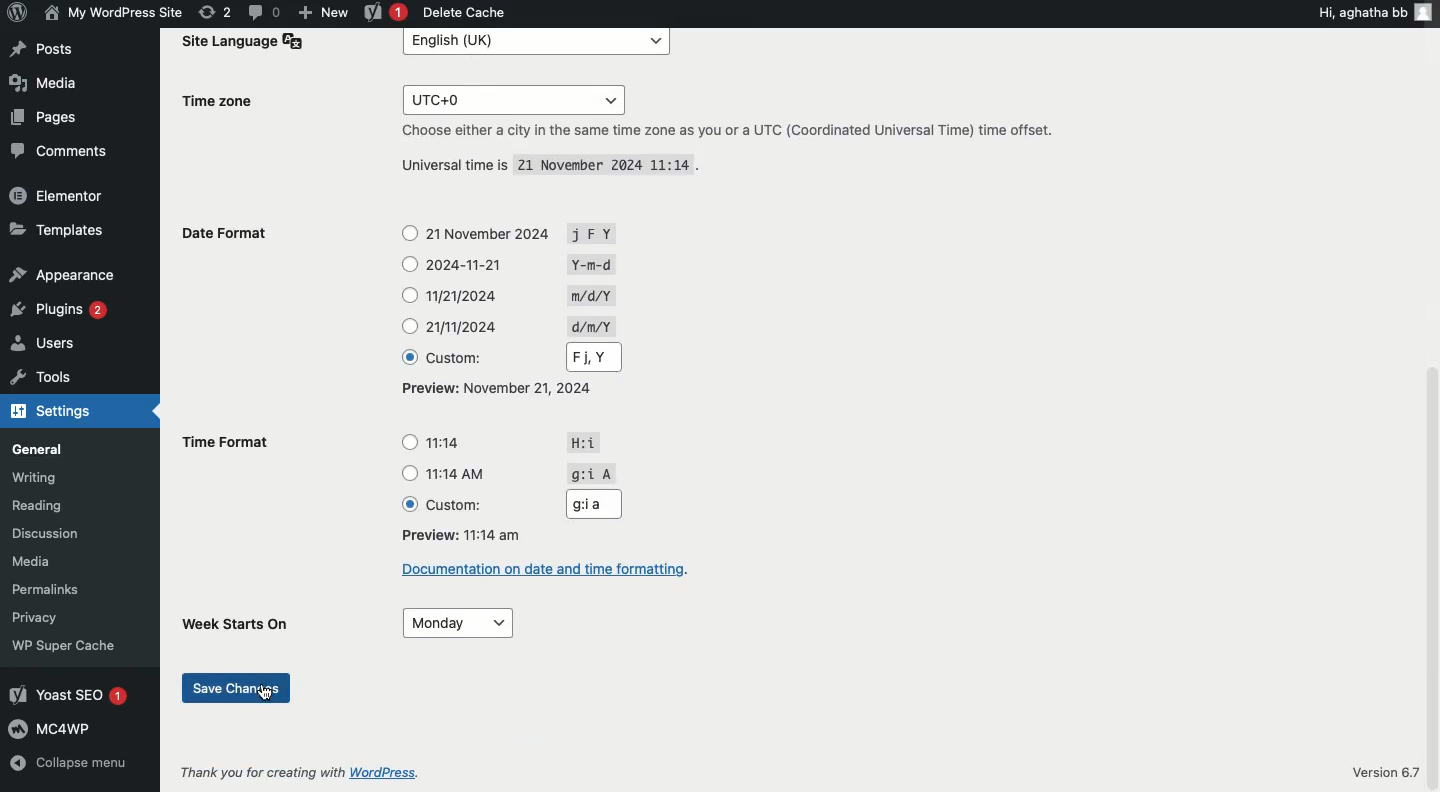 The height and width of the screenshot is (792, 1440). What do you see at coordinates (47, 84) in the screenshot?
I see `Media` at bounding box center [47, 84].